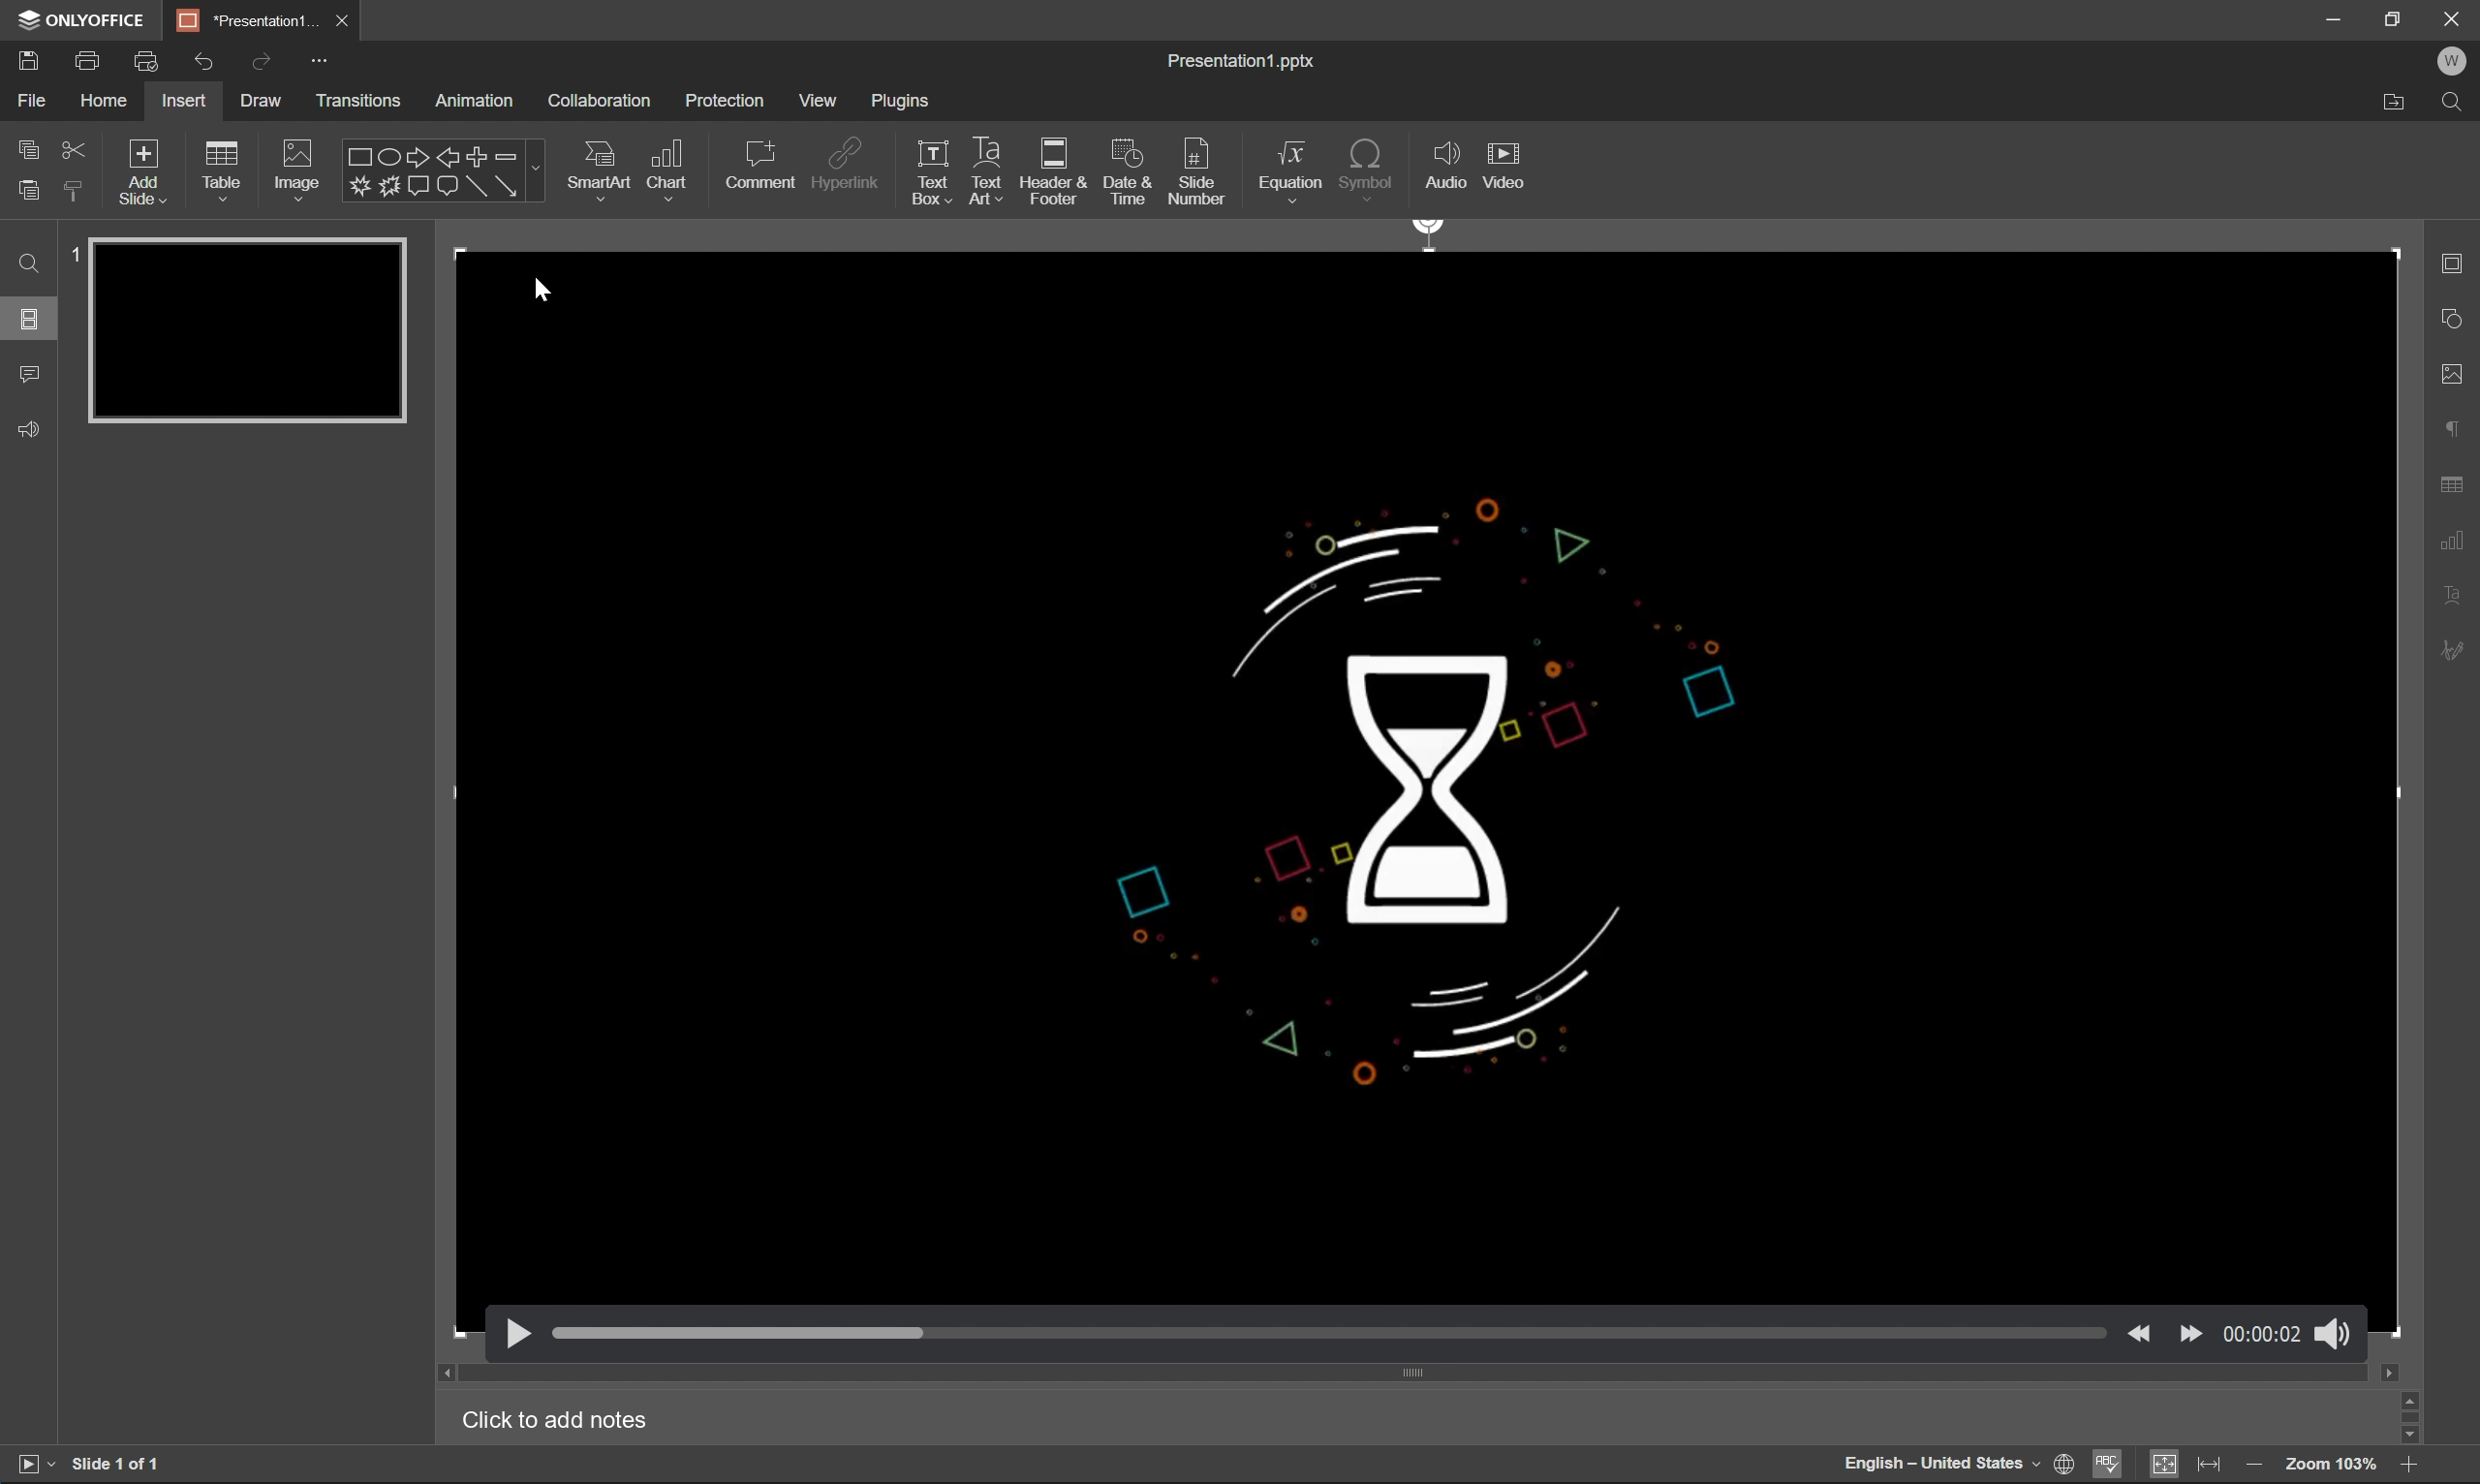 This screenshot has height=1484, width=2480. I want to click on set document language, so click(2065, 1462).